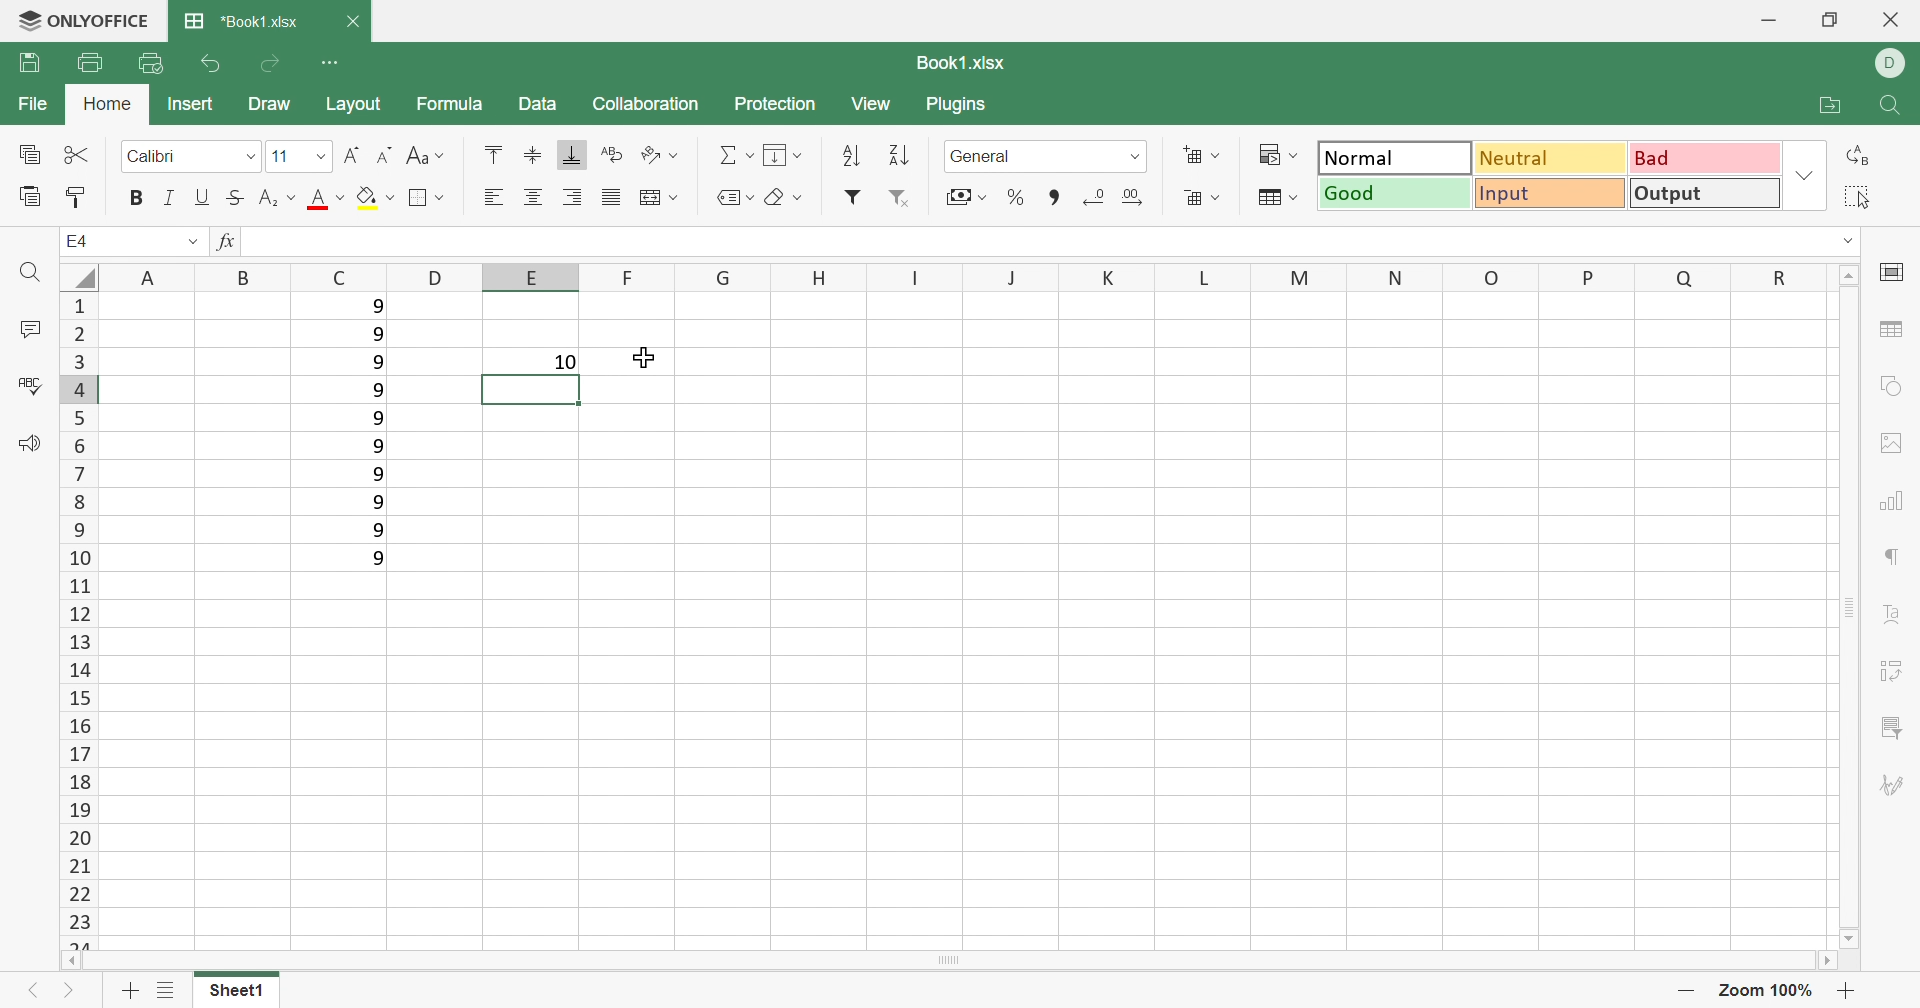  Describe the element at coordinates (385, 154) in the screenshot. I see `Decrement font size` at that location.